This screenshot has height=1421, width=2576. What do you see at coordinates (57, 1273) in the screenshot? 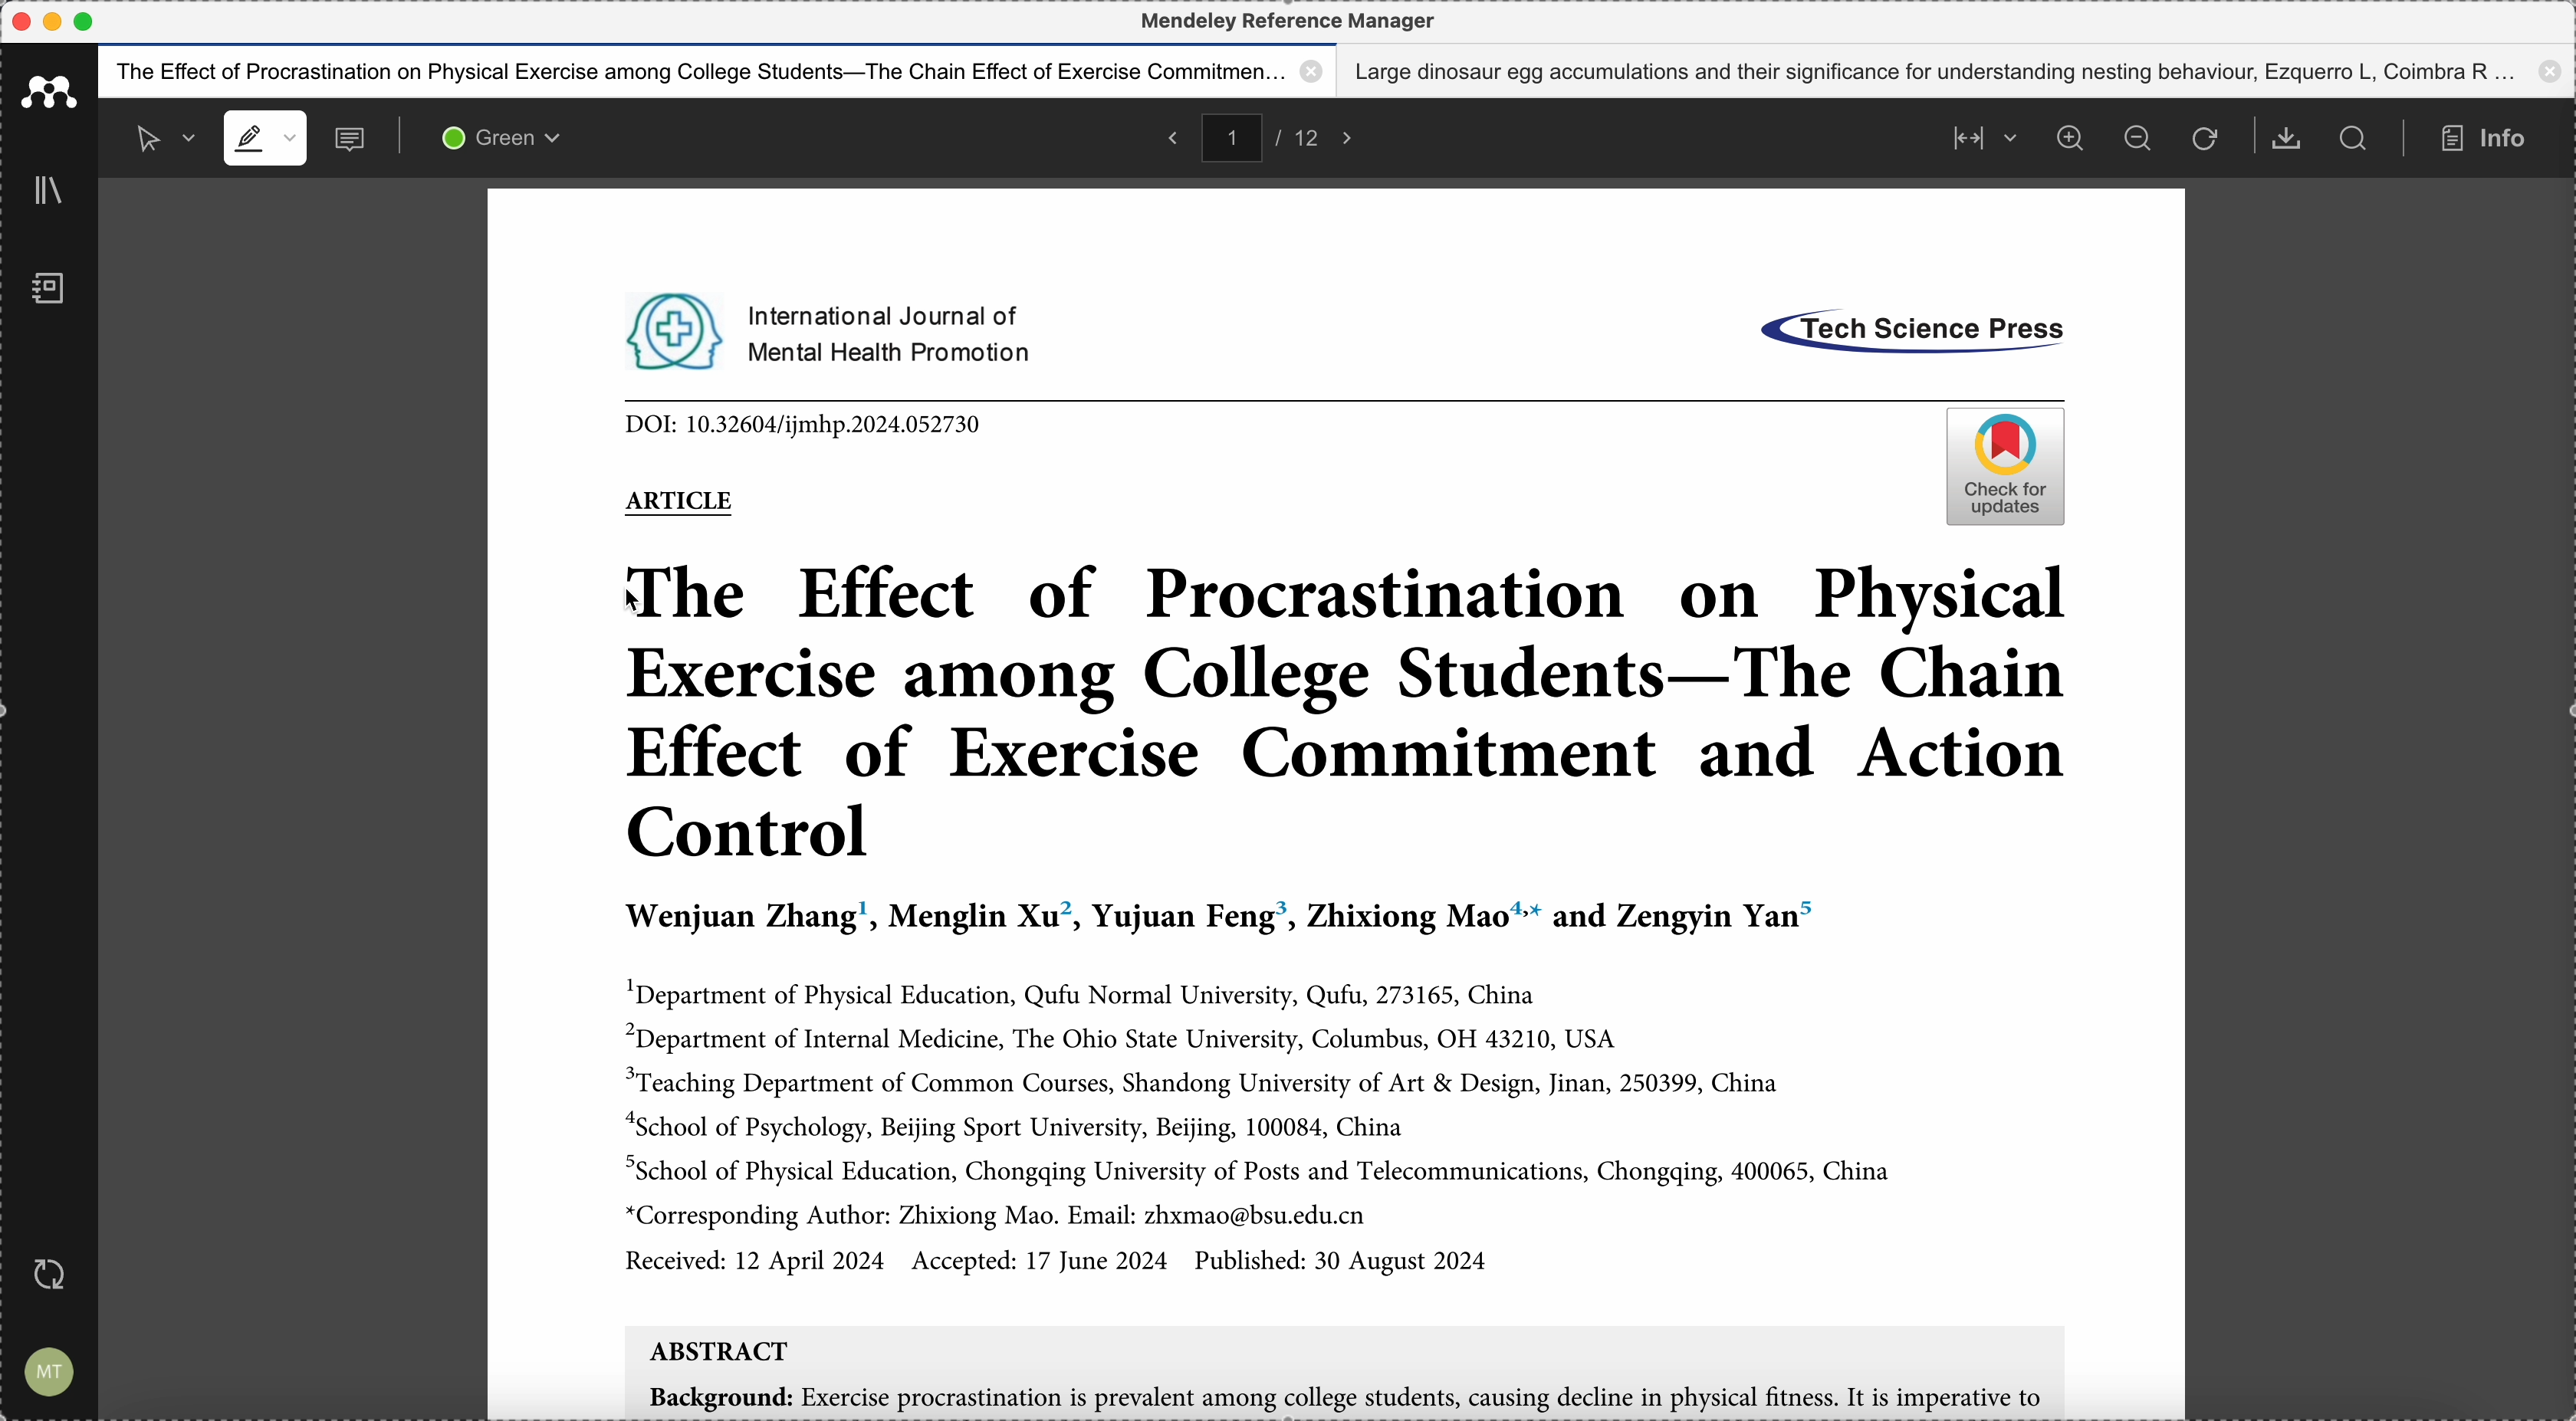
I see `last sync` at bounding box center [57, 1273].